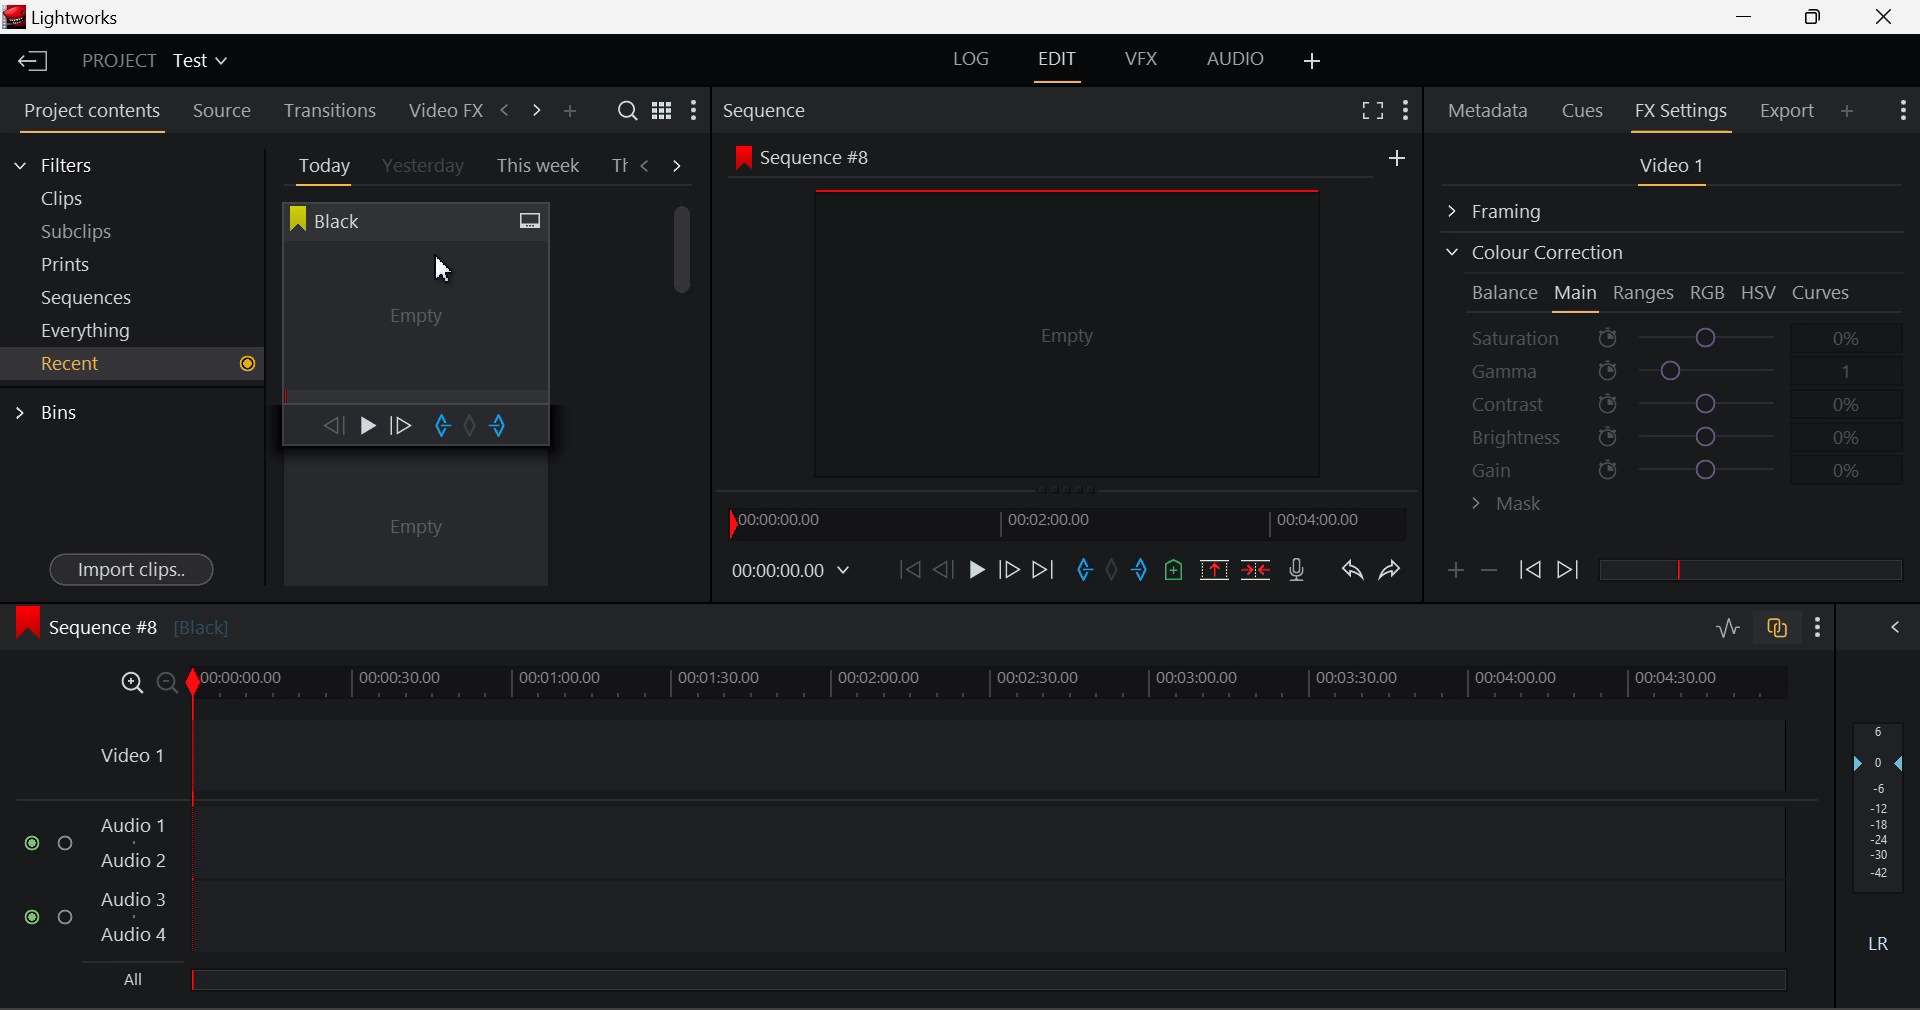  I want to click on Show Settings, so click(692, 115).